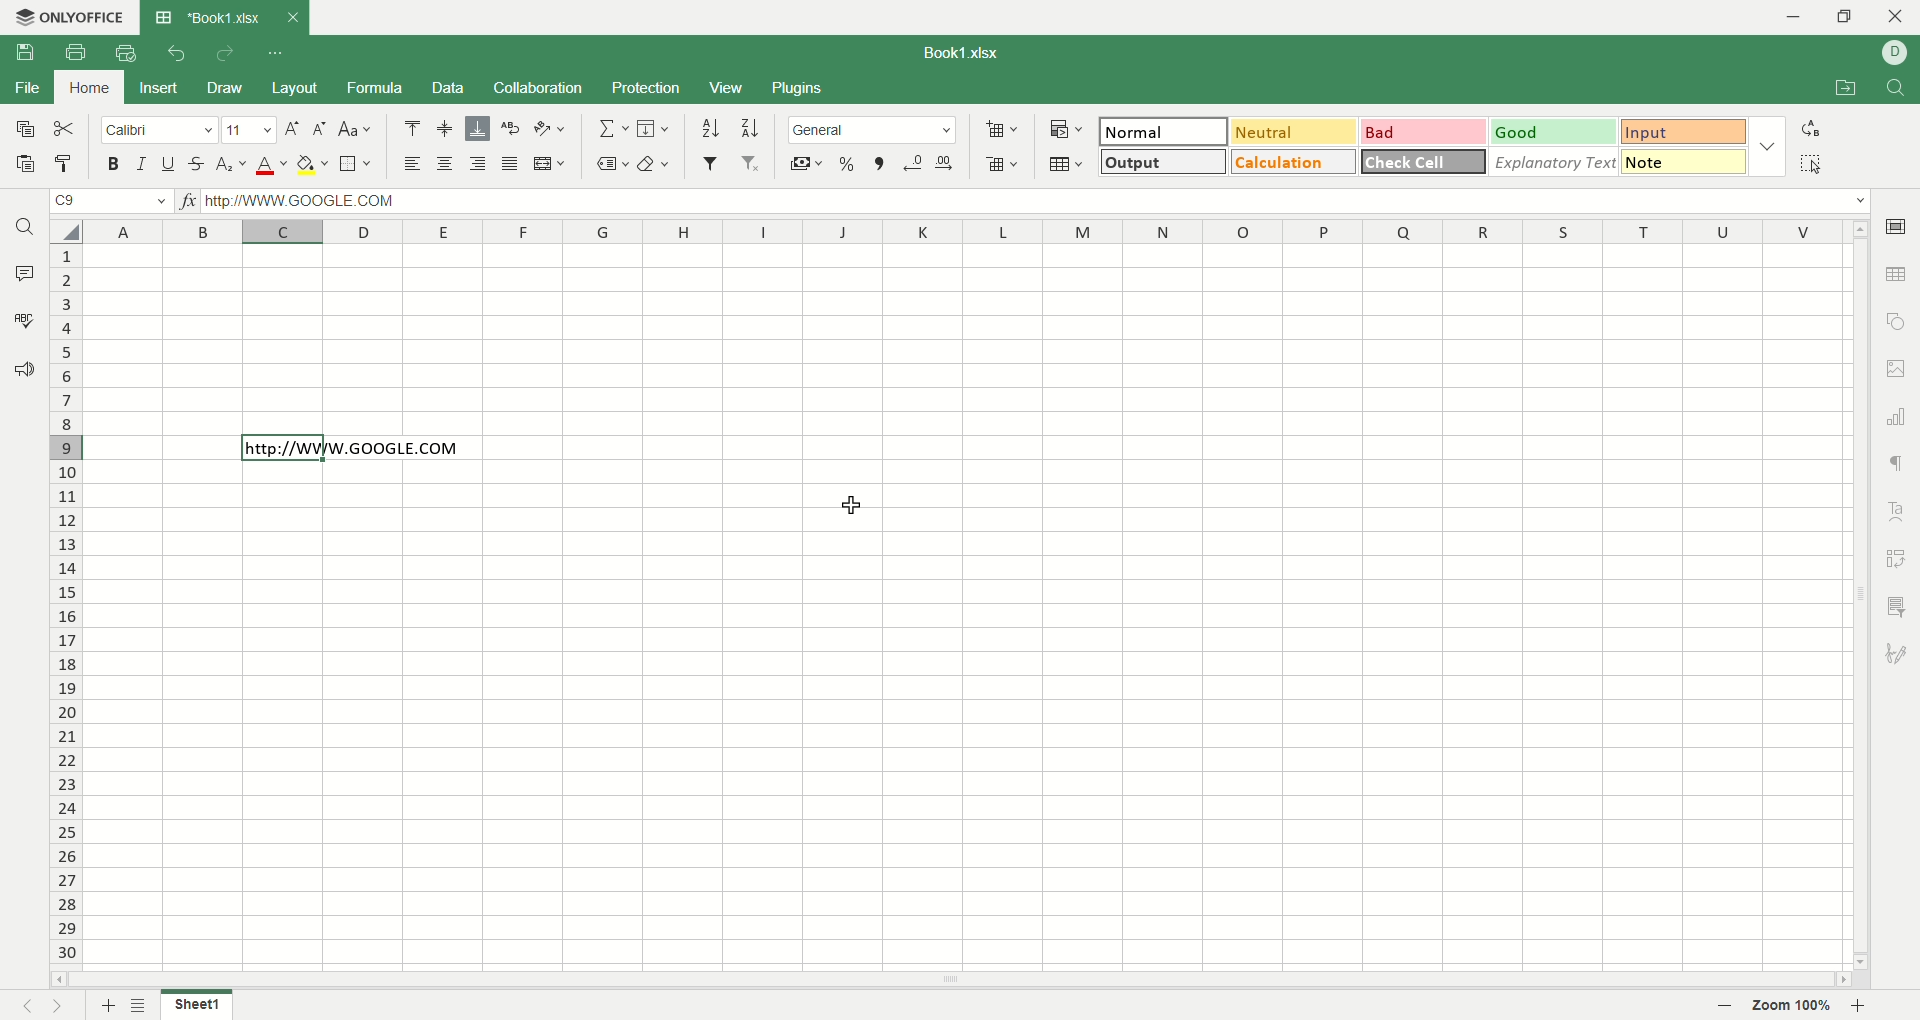 Image resolution: width=1920 pixels, height=1020 pixels. I want to click on horizontal scroll bar, so click(951, 981).